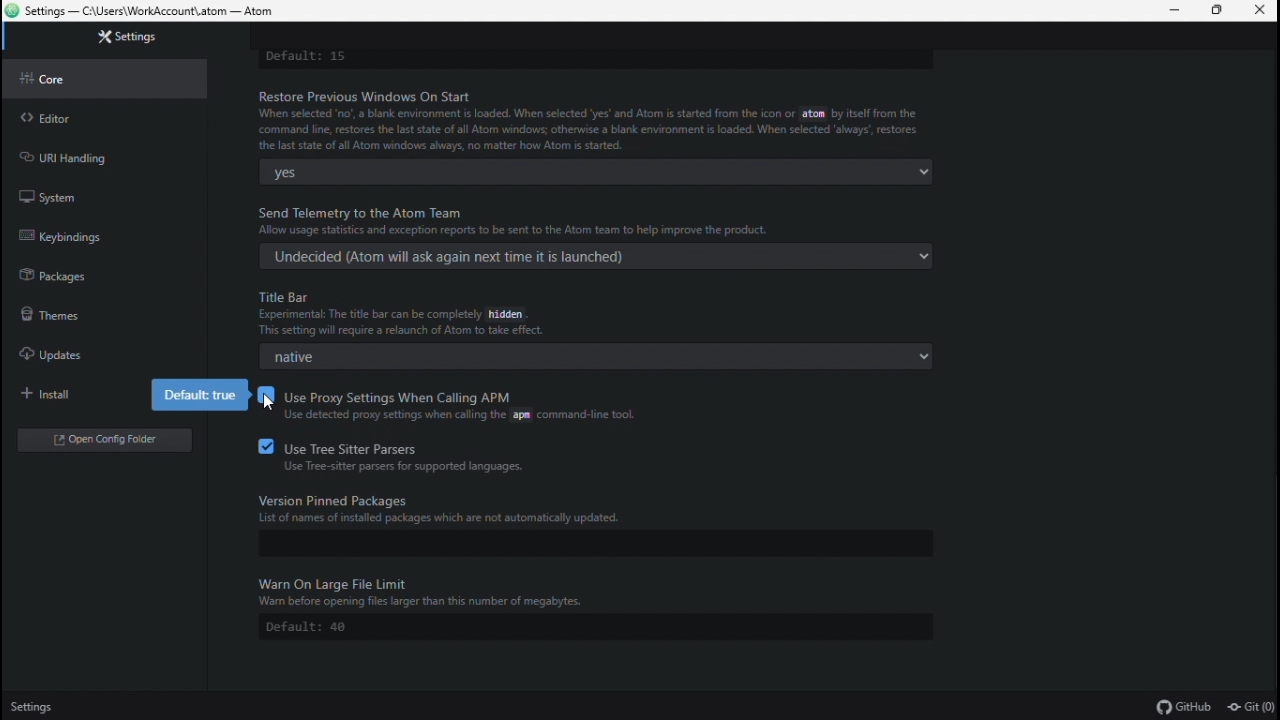 The image size is (1280, 720). What do you see at coordinates (1262, 11) in the screenshot?
I see `Close` at bounding box center [1262, 11].